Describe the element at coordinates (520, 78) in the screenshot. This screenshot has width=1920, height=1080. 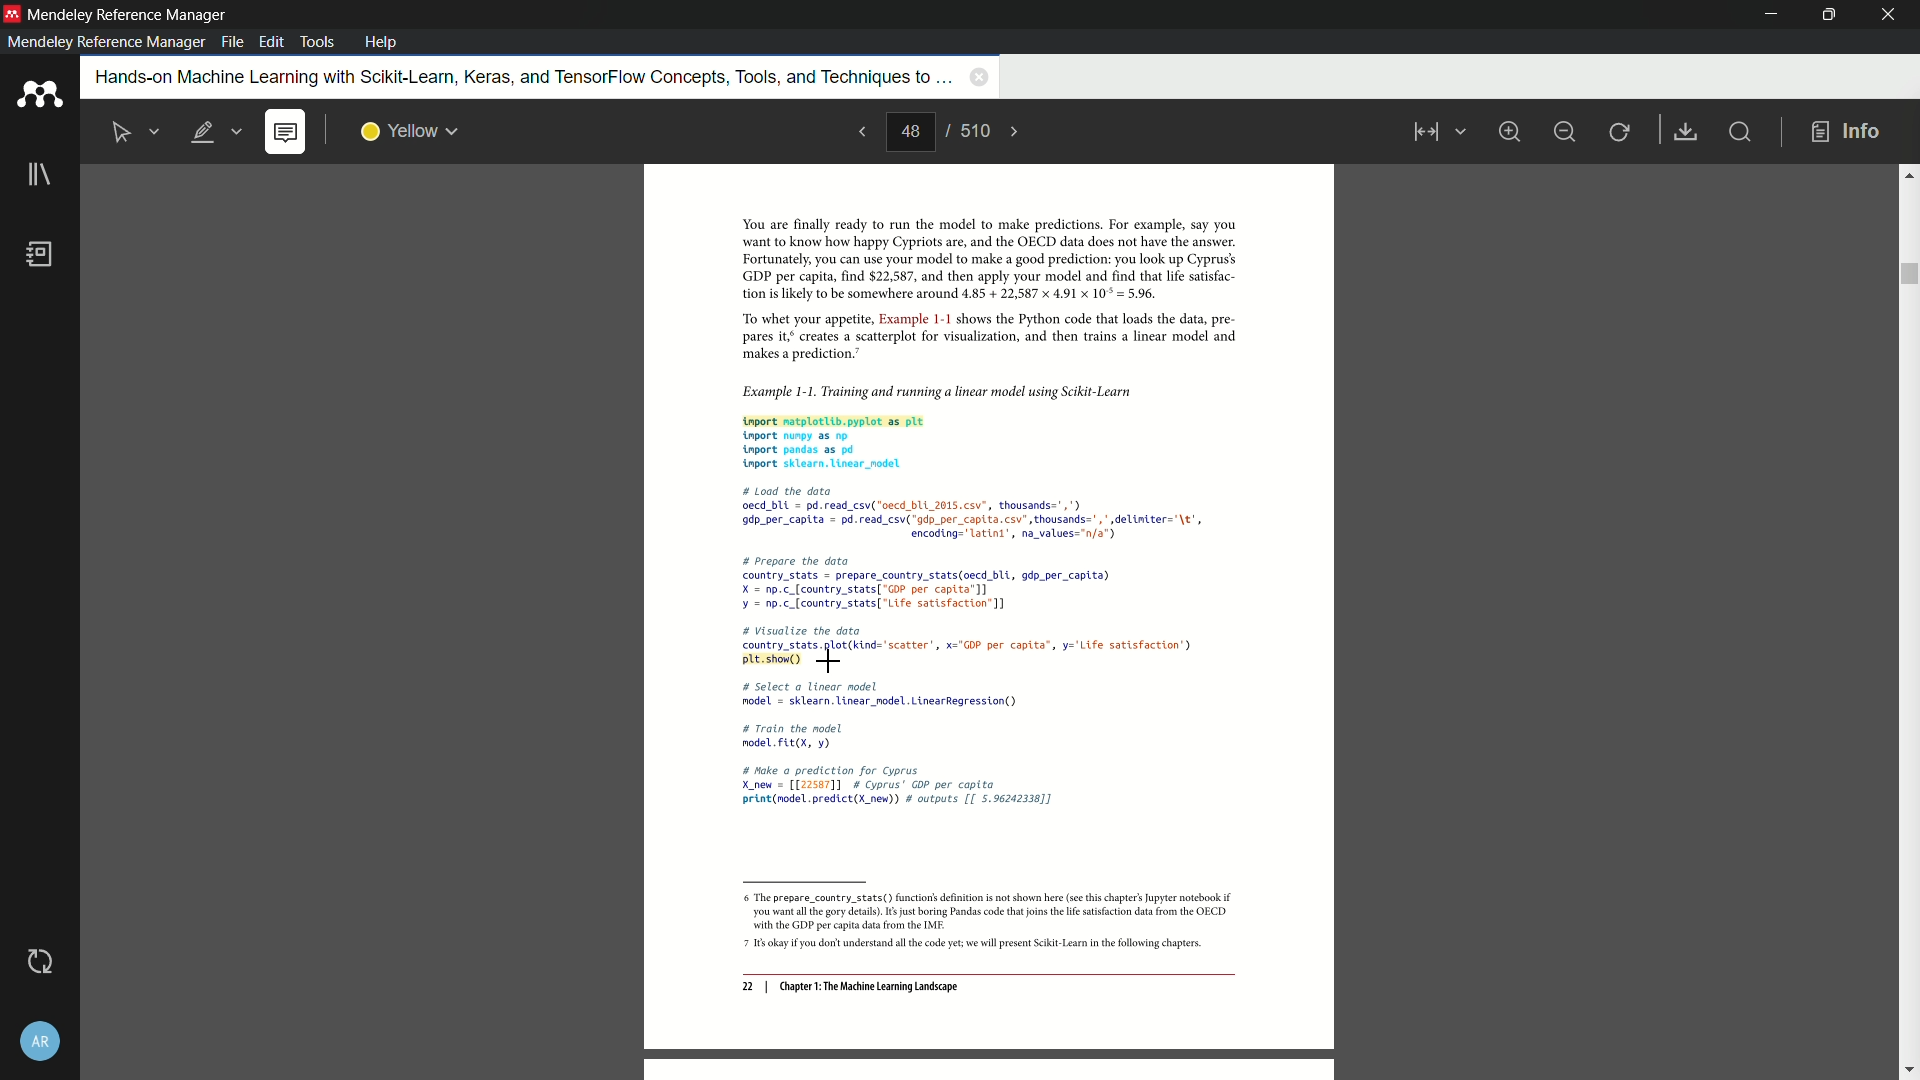
I see `book name` at that location.